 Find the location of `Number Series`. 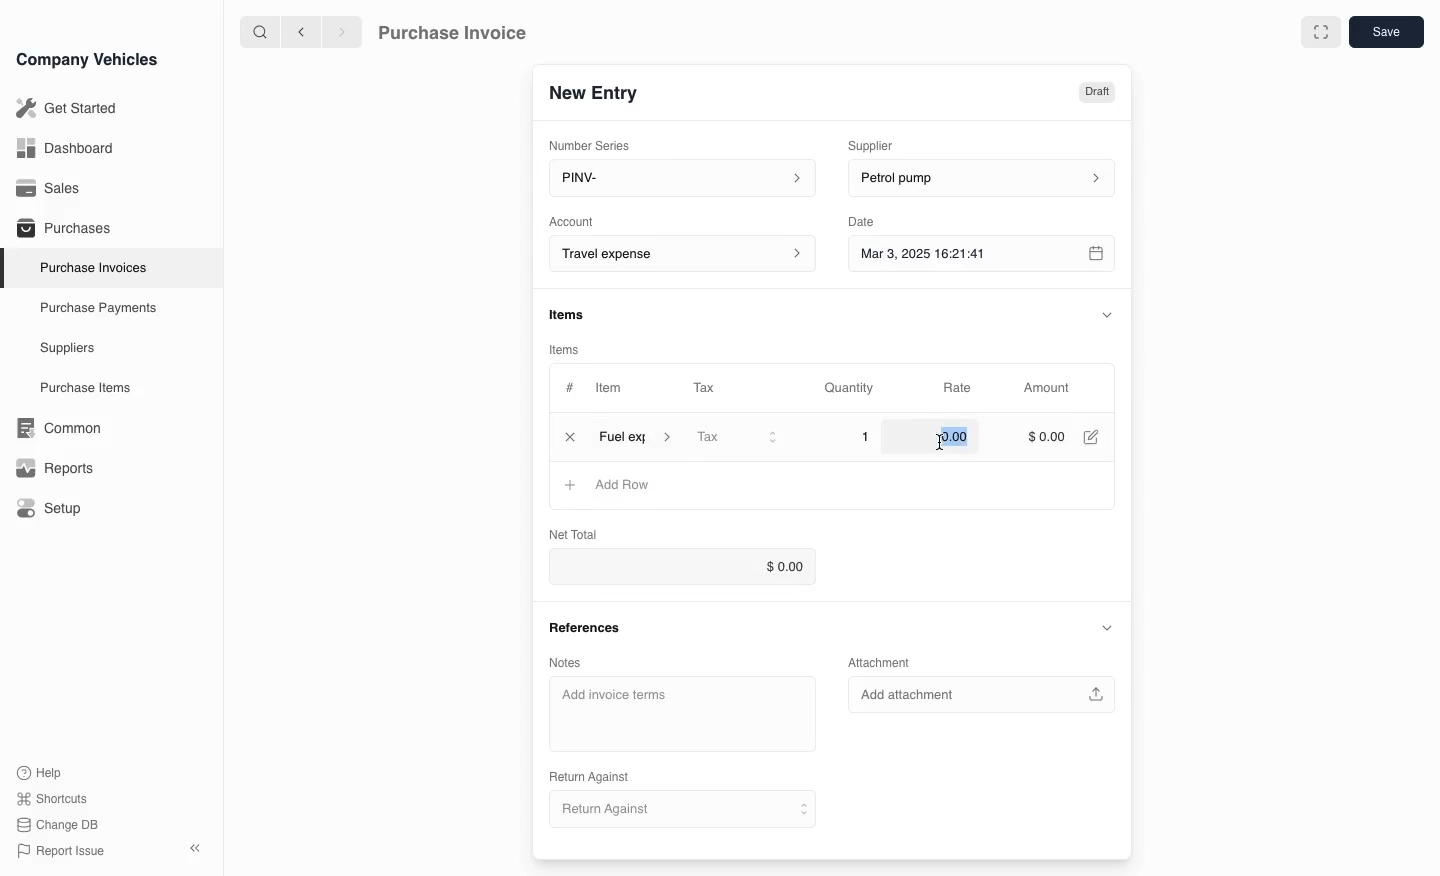

Number Series is located at coordinates (596, 143).